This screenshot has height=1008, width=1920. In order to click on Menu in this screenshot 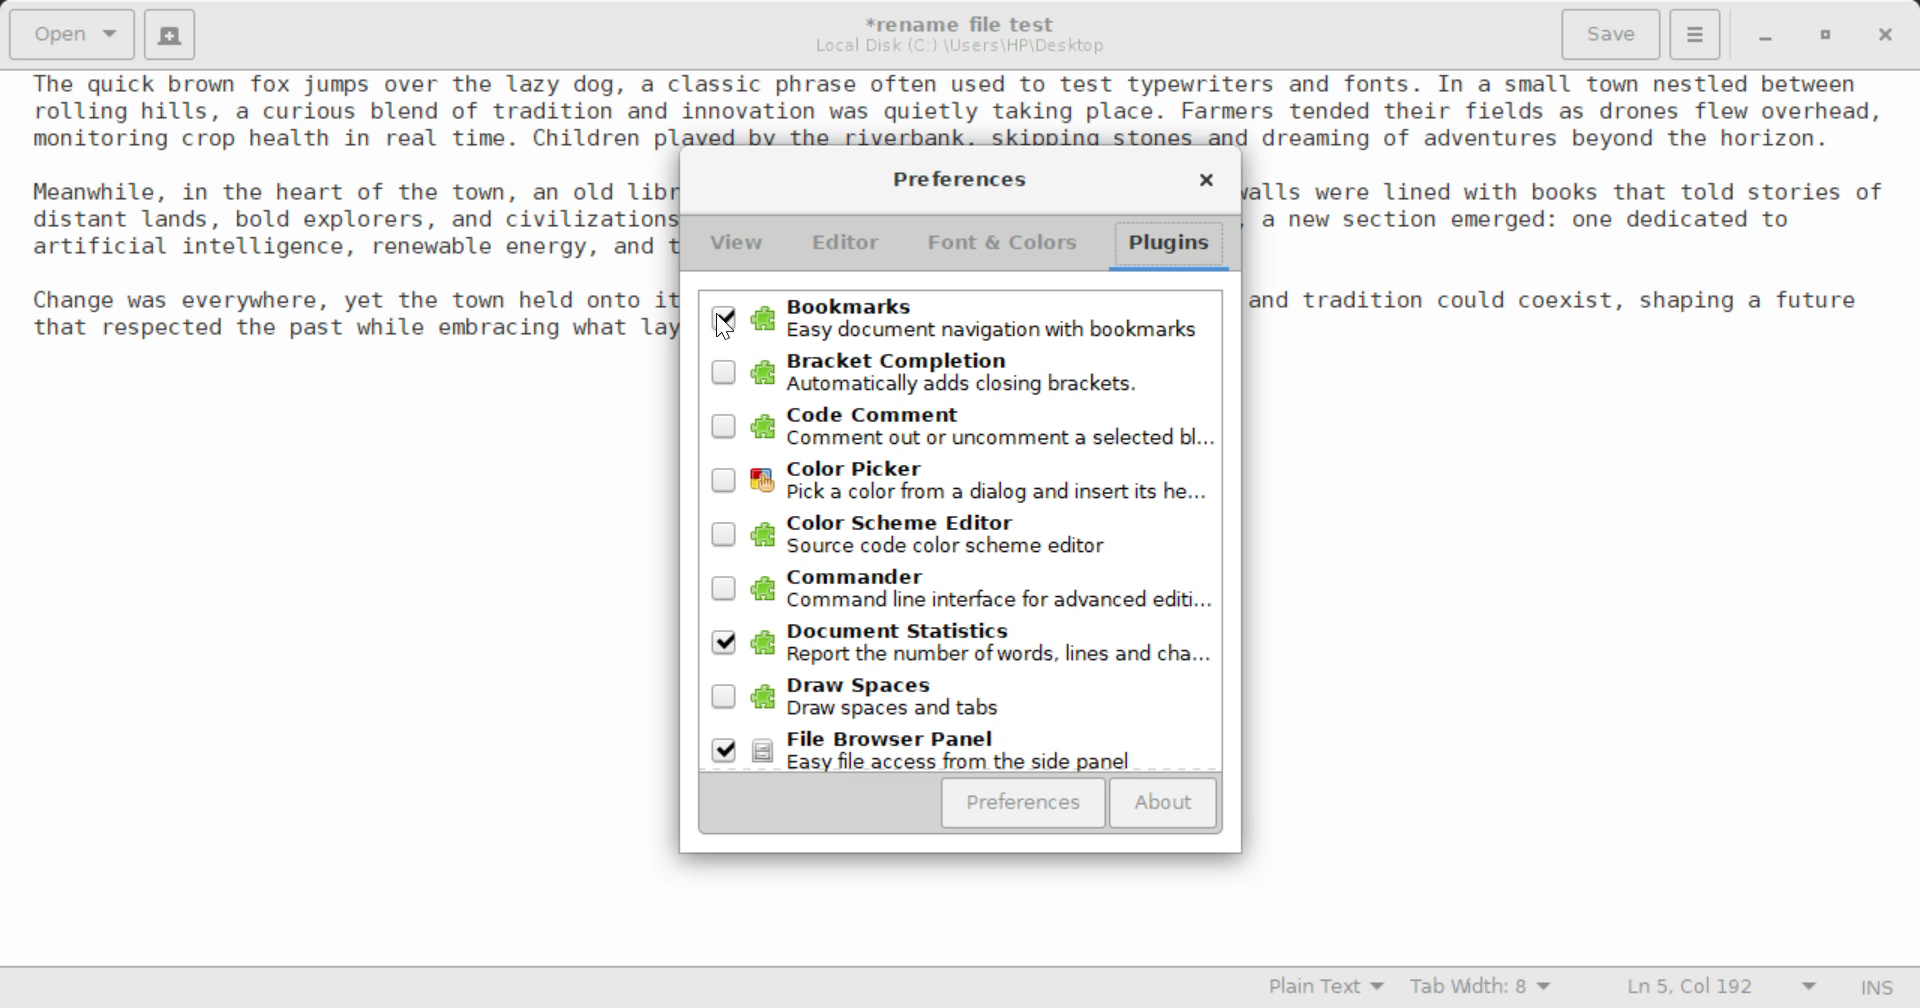, I will do `click(1694, 32)`.